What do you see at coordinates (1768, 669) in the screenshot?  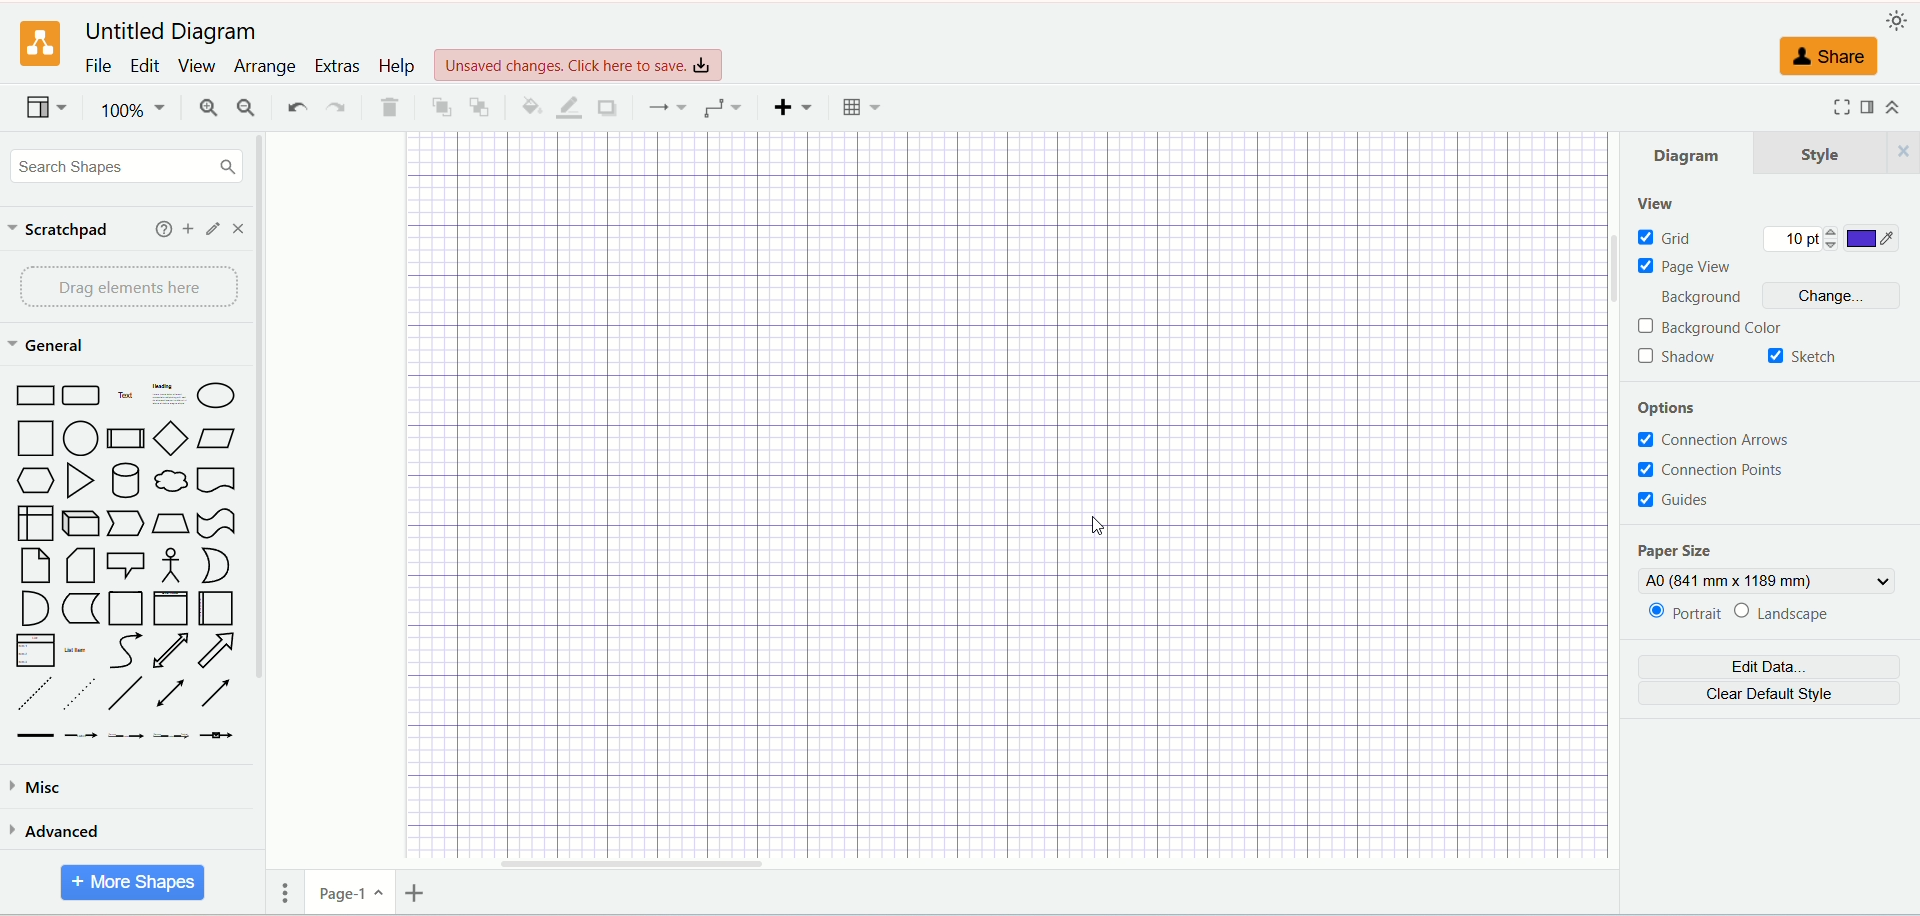 I see `edit data` at bounding box center [1768, 669].